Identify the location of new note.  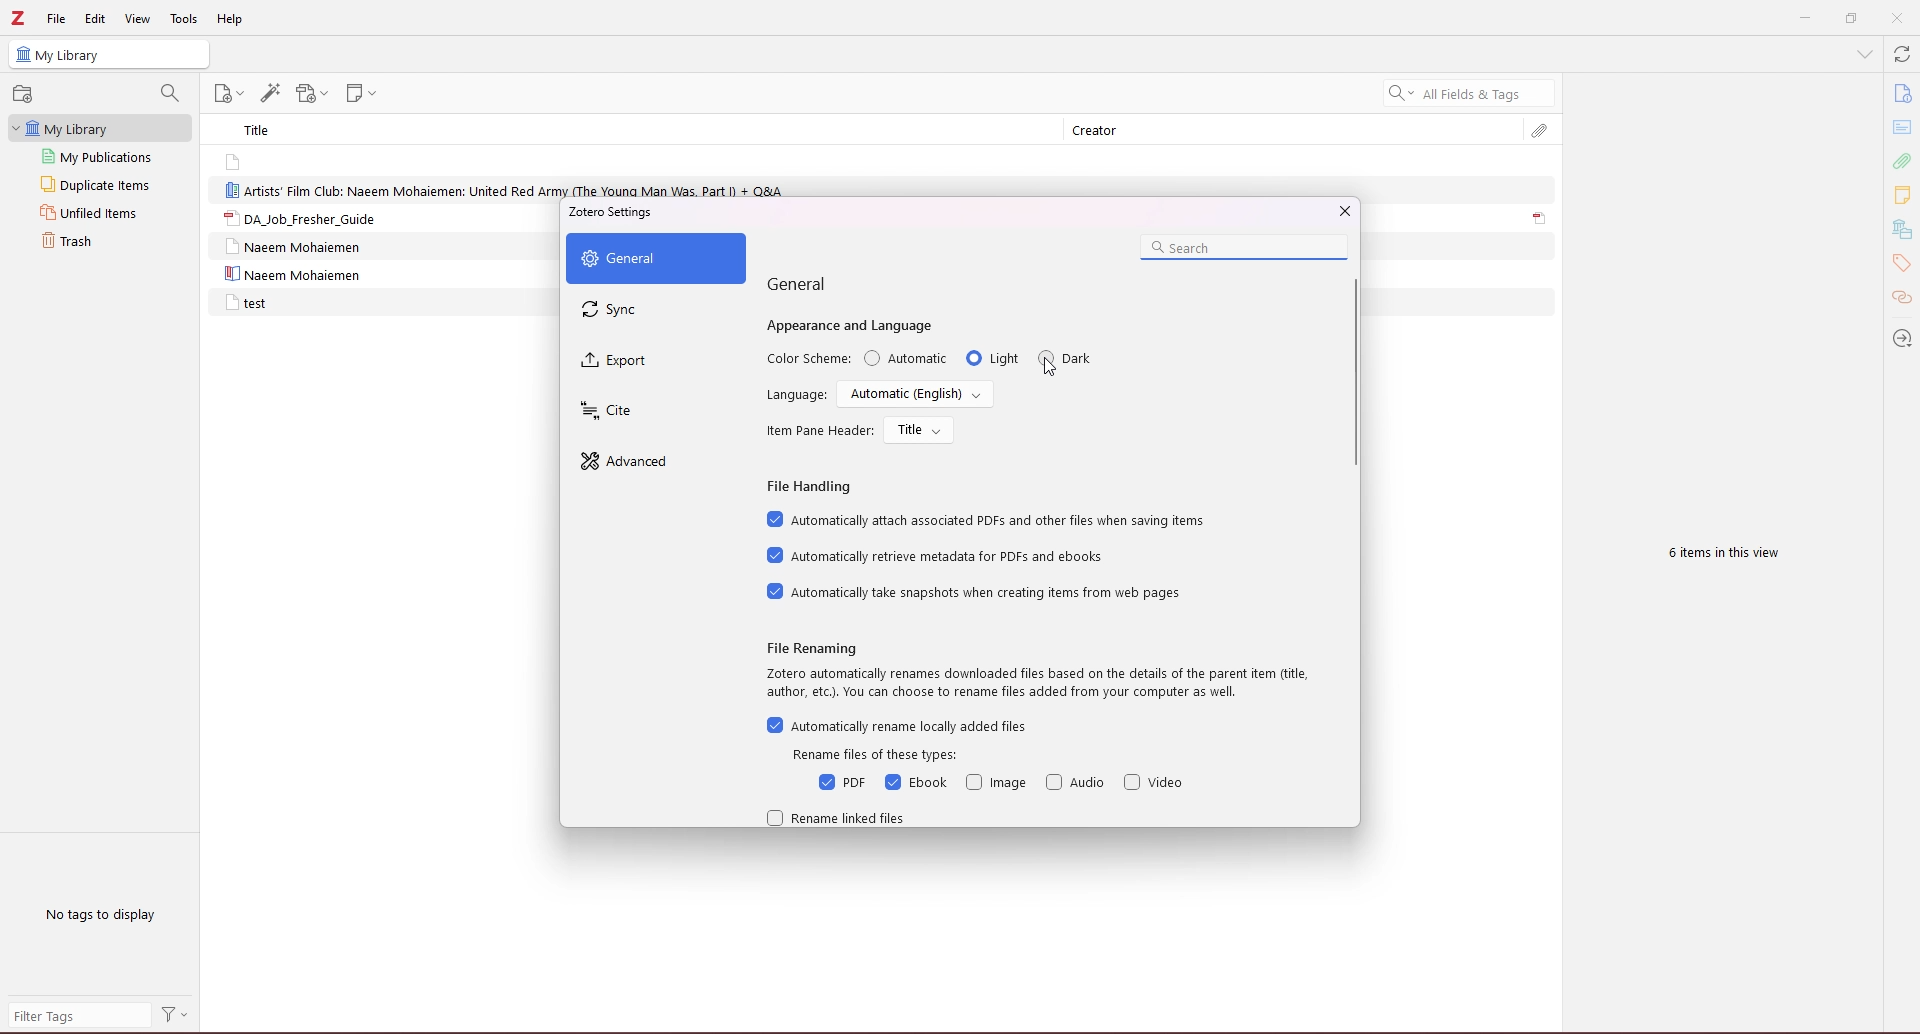
(365, 93).